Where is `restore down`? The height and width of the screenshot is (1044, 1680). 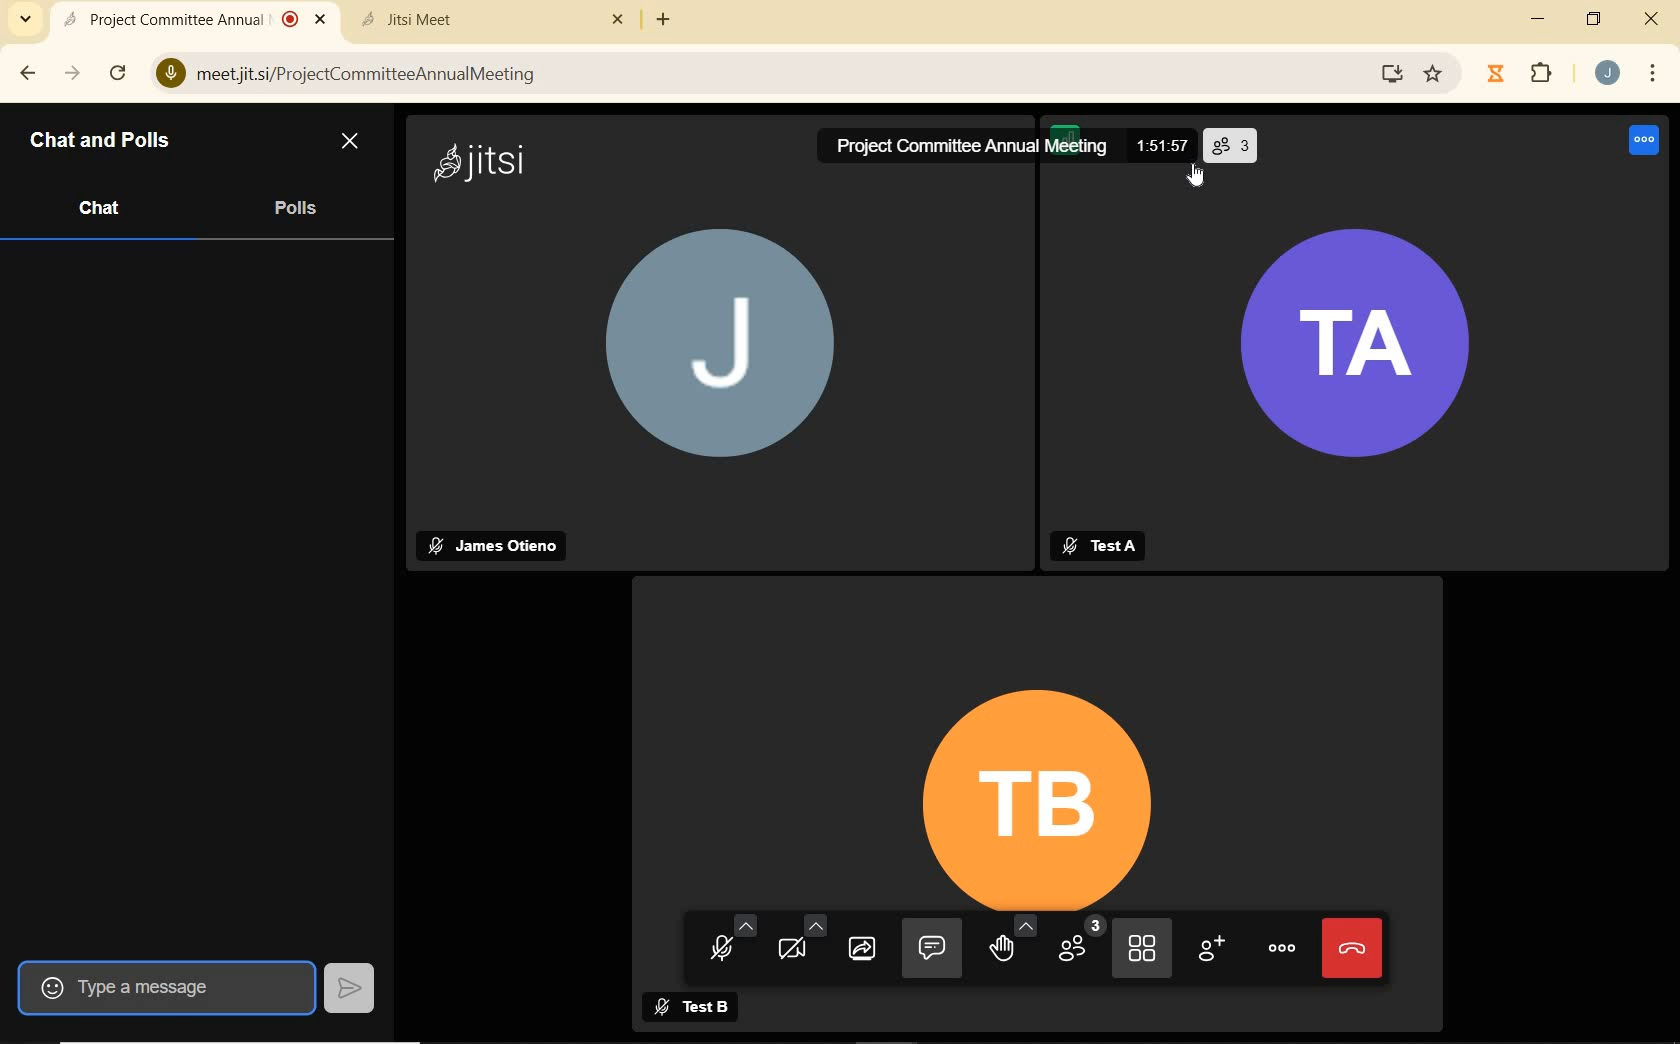 restore down is located at coordinates (1595, 22).